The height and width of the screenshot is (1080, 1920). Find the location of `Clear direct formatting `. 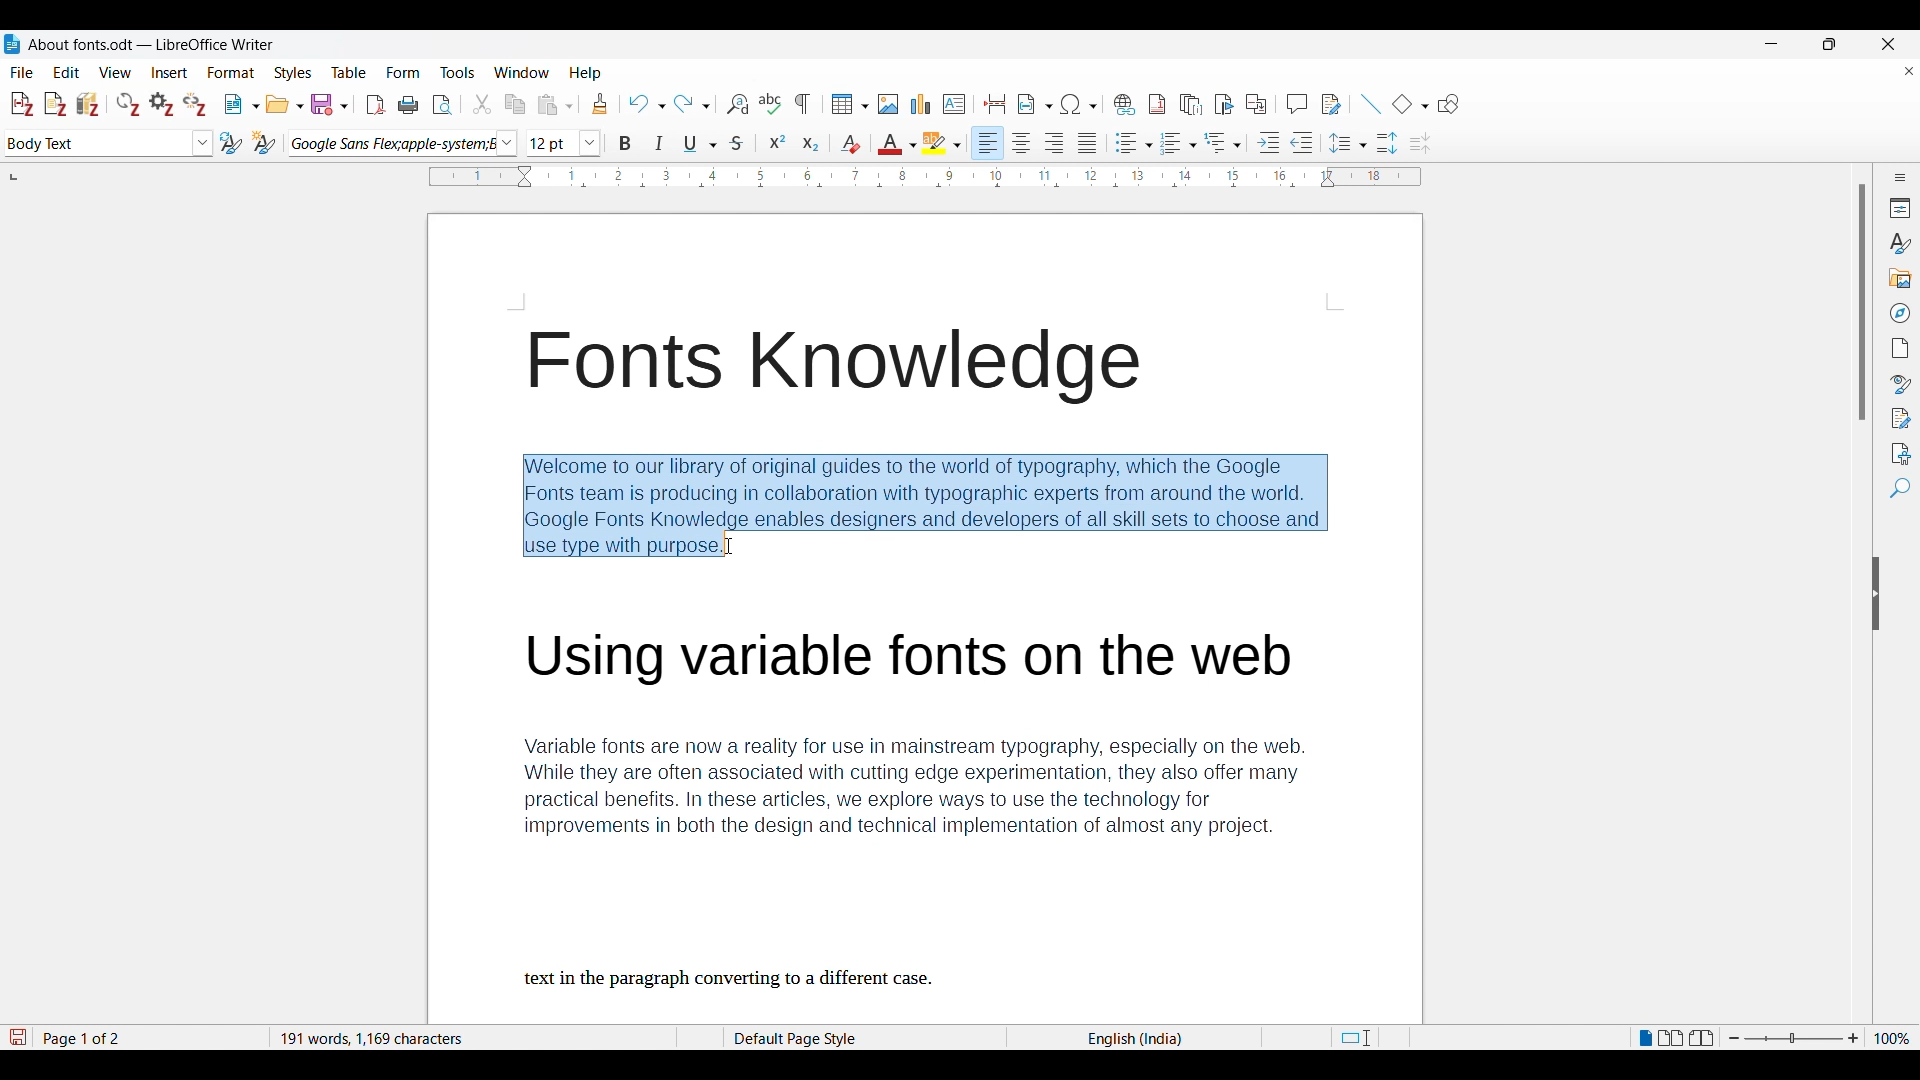

Clear direct formatting  is located at coordinates (850, 144).